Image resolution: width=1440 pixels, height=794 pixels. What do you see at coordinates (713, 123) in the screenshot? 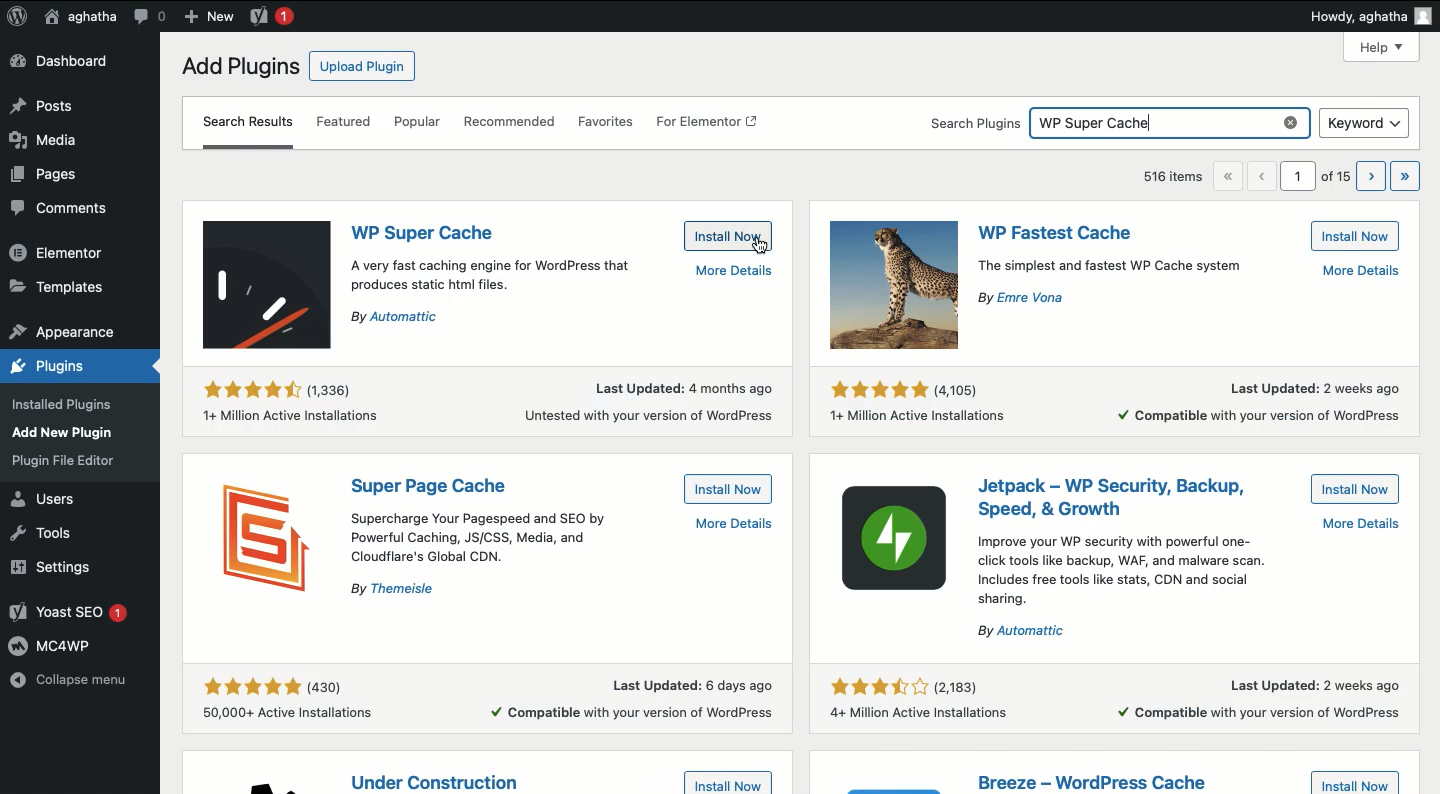
I see `For elementor` at bounding box center [713, 123].